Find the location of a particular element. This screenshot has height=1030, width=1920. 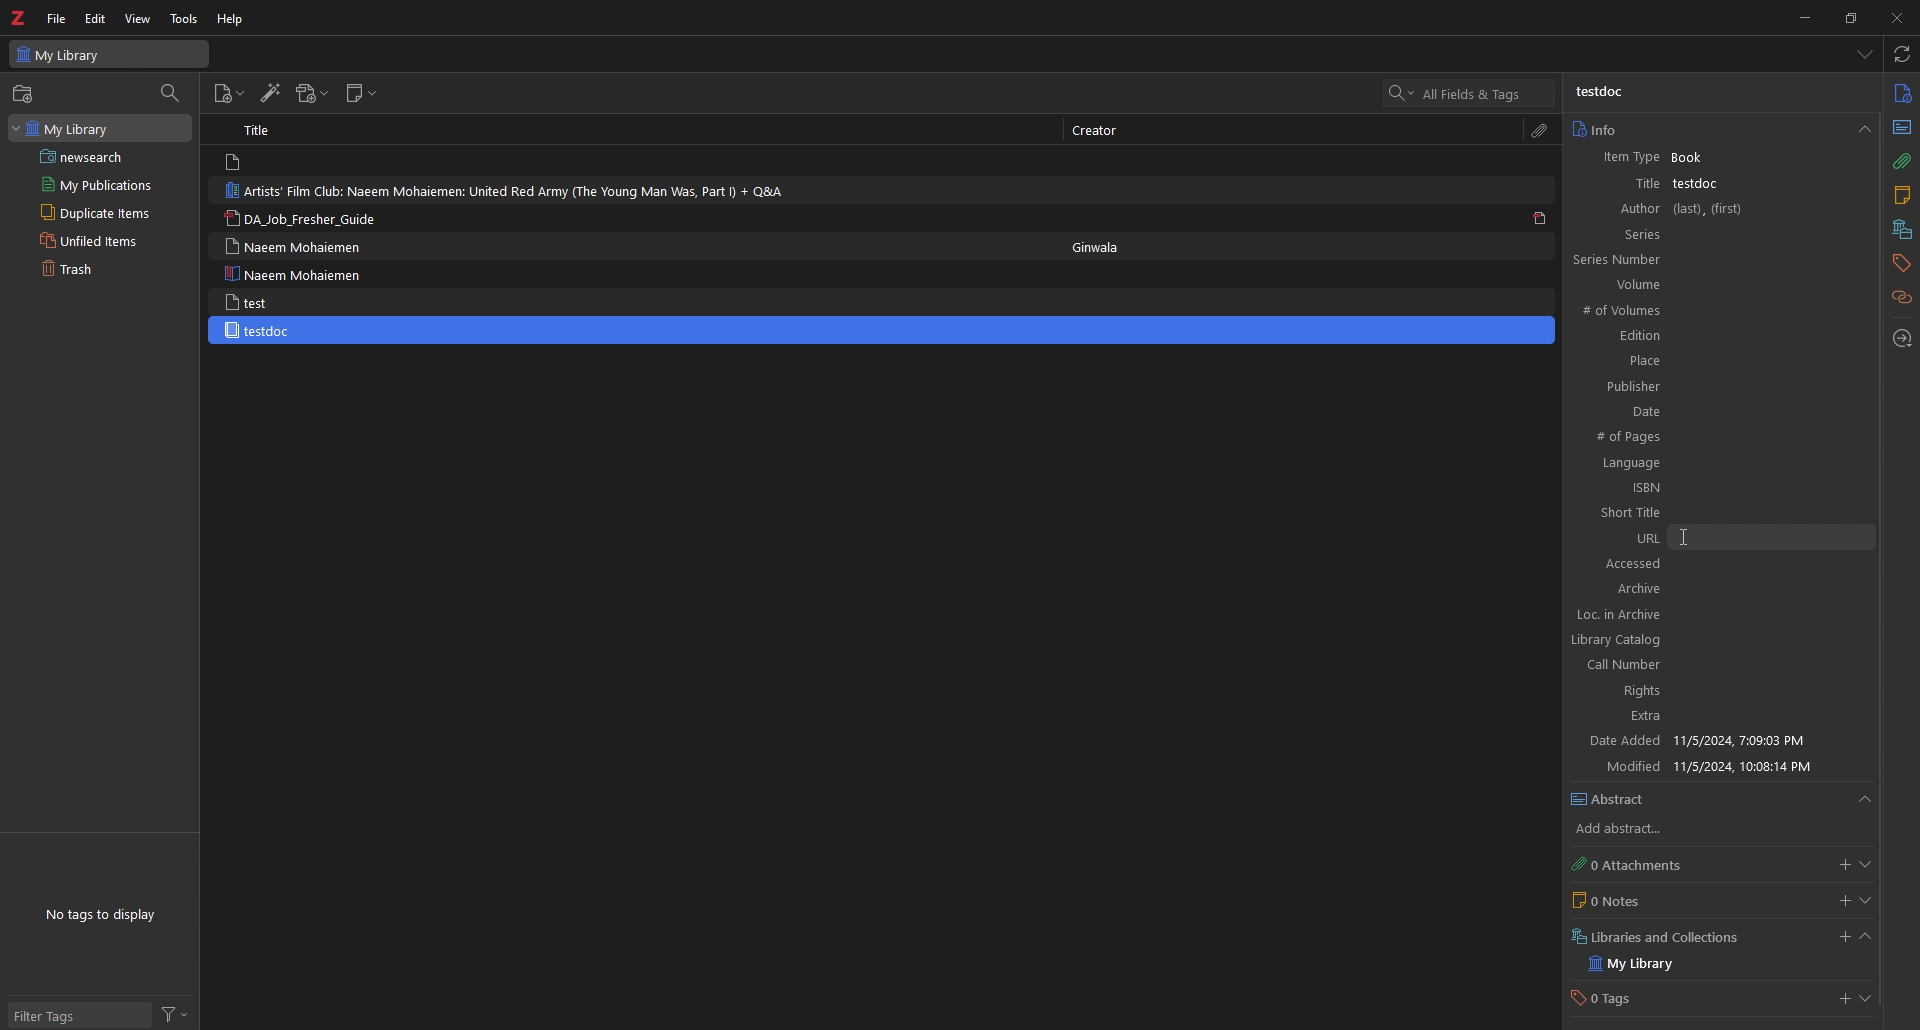

filter is located at coordinates (174, 1015).